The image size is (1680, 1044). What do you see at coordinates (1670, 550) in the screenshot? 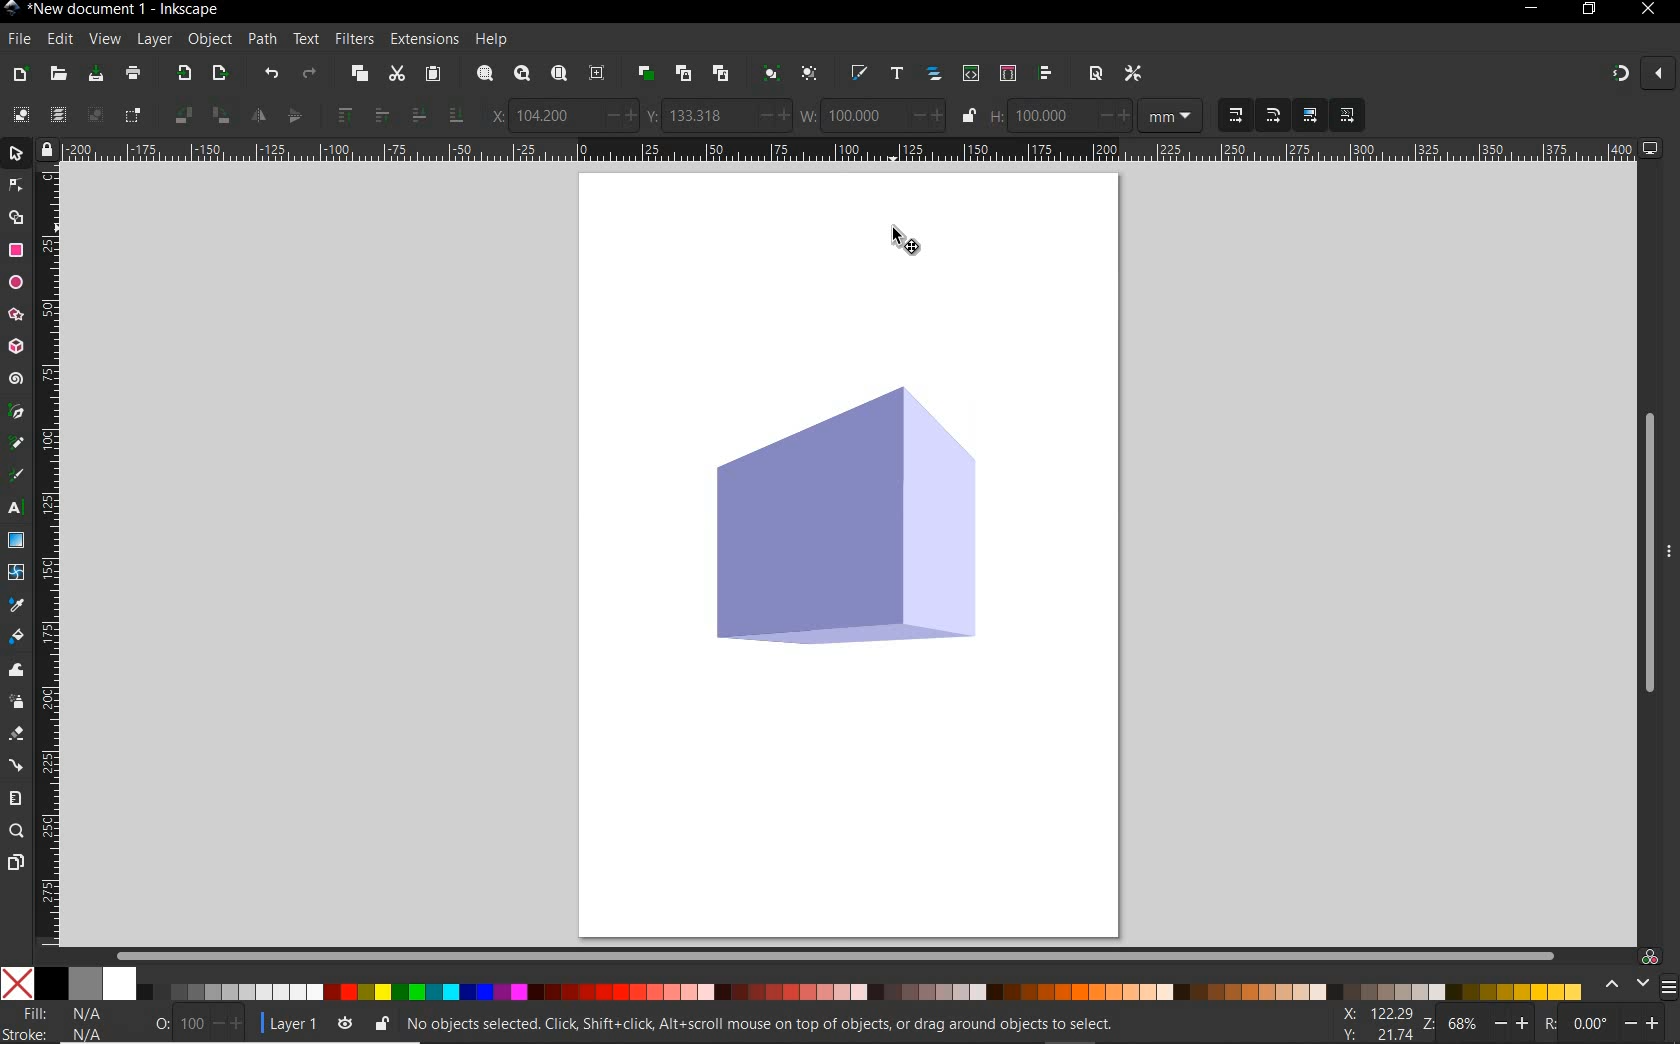
I see `more options` at bounding box center [1670, 550].